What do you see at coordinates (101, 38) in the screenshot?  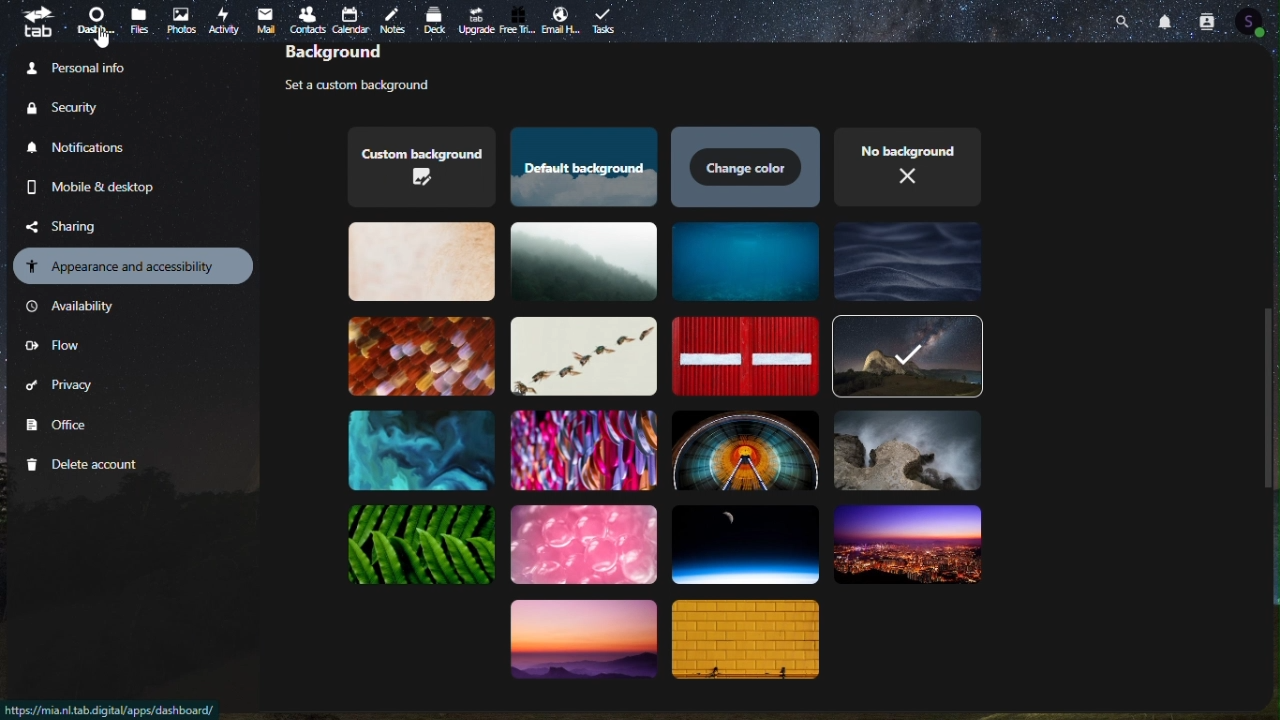 I see `` at bounding box center [101, 38].